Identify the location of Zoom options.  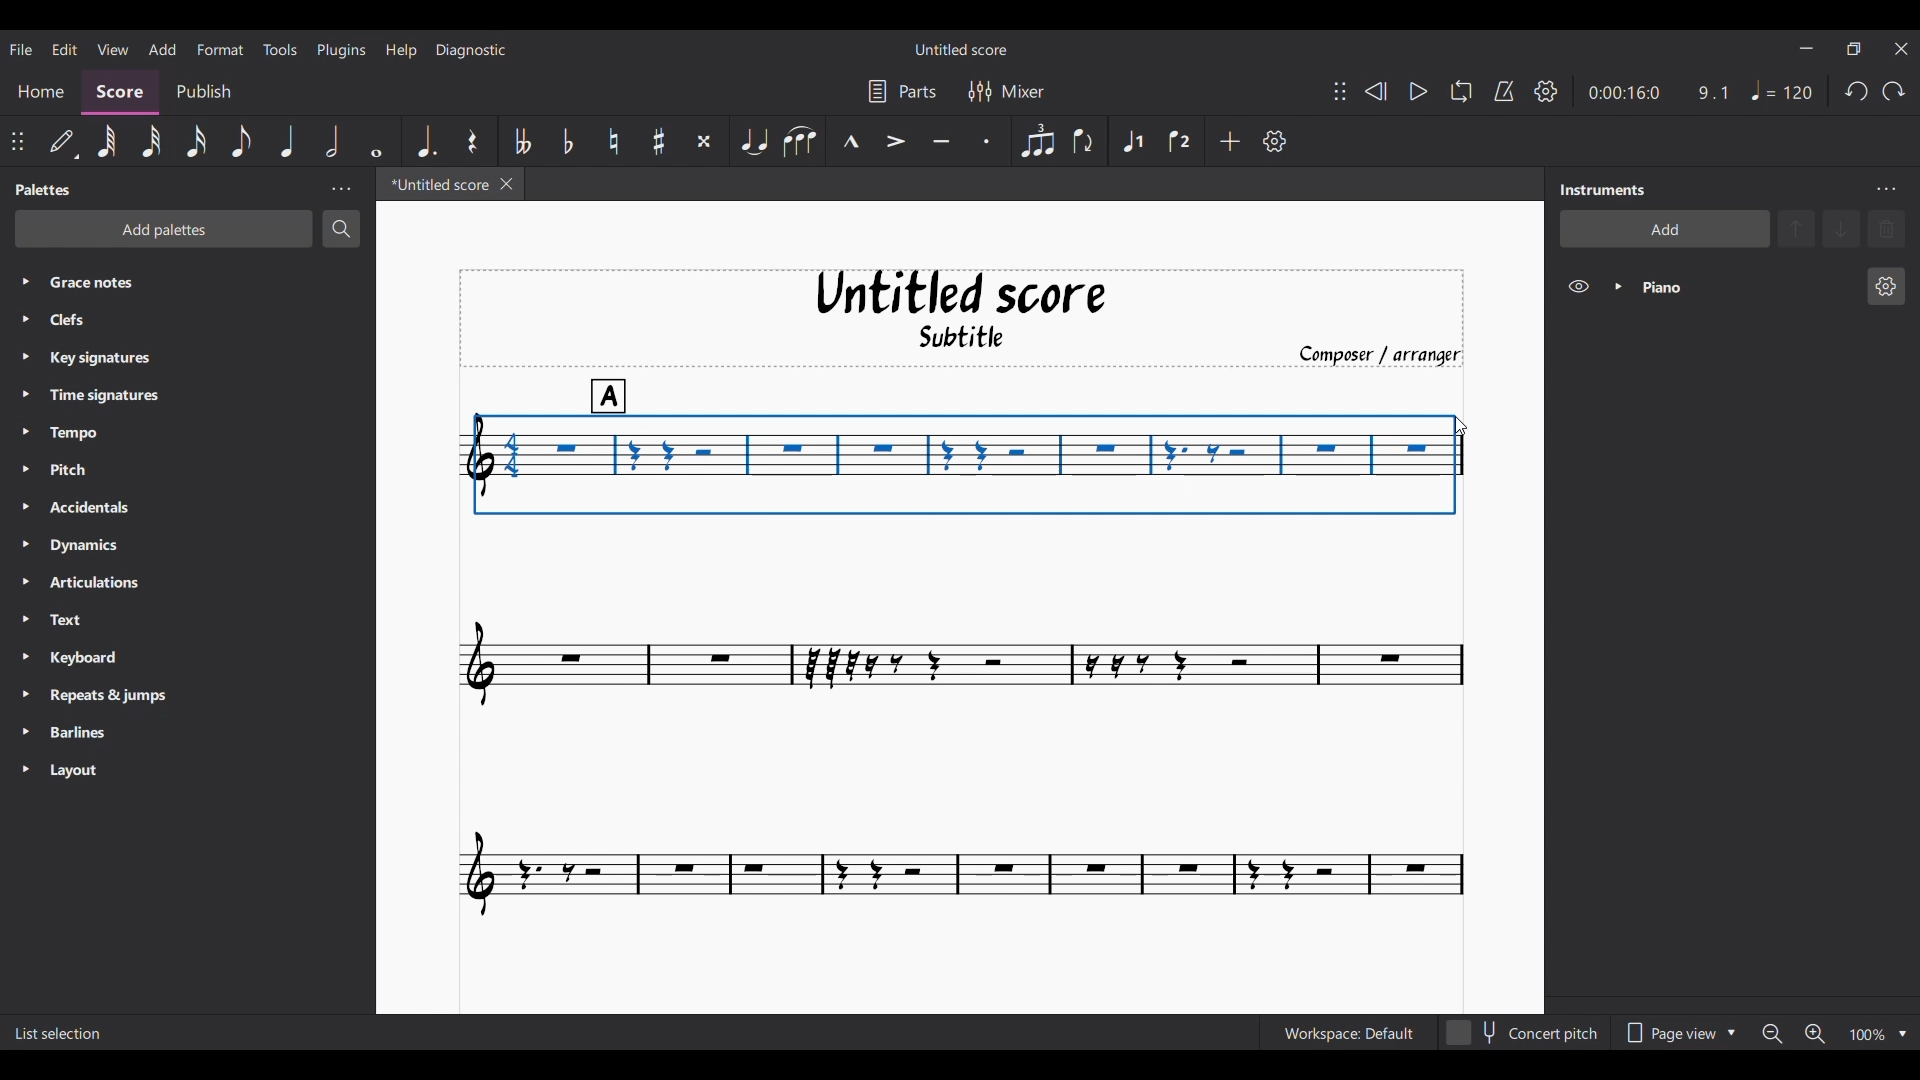
(1902, 1034).